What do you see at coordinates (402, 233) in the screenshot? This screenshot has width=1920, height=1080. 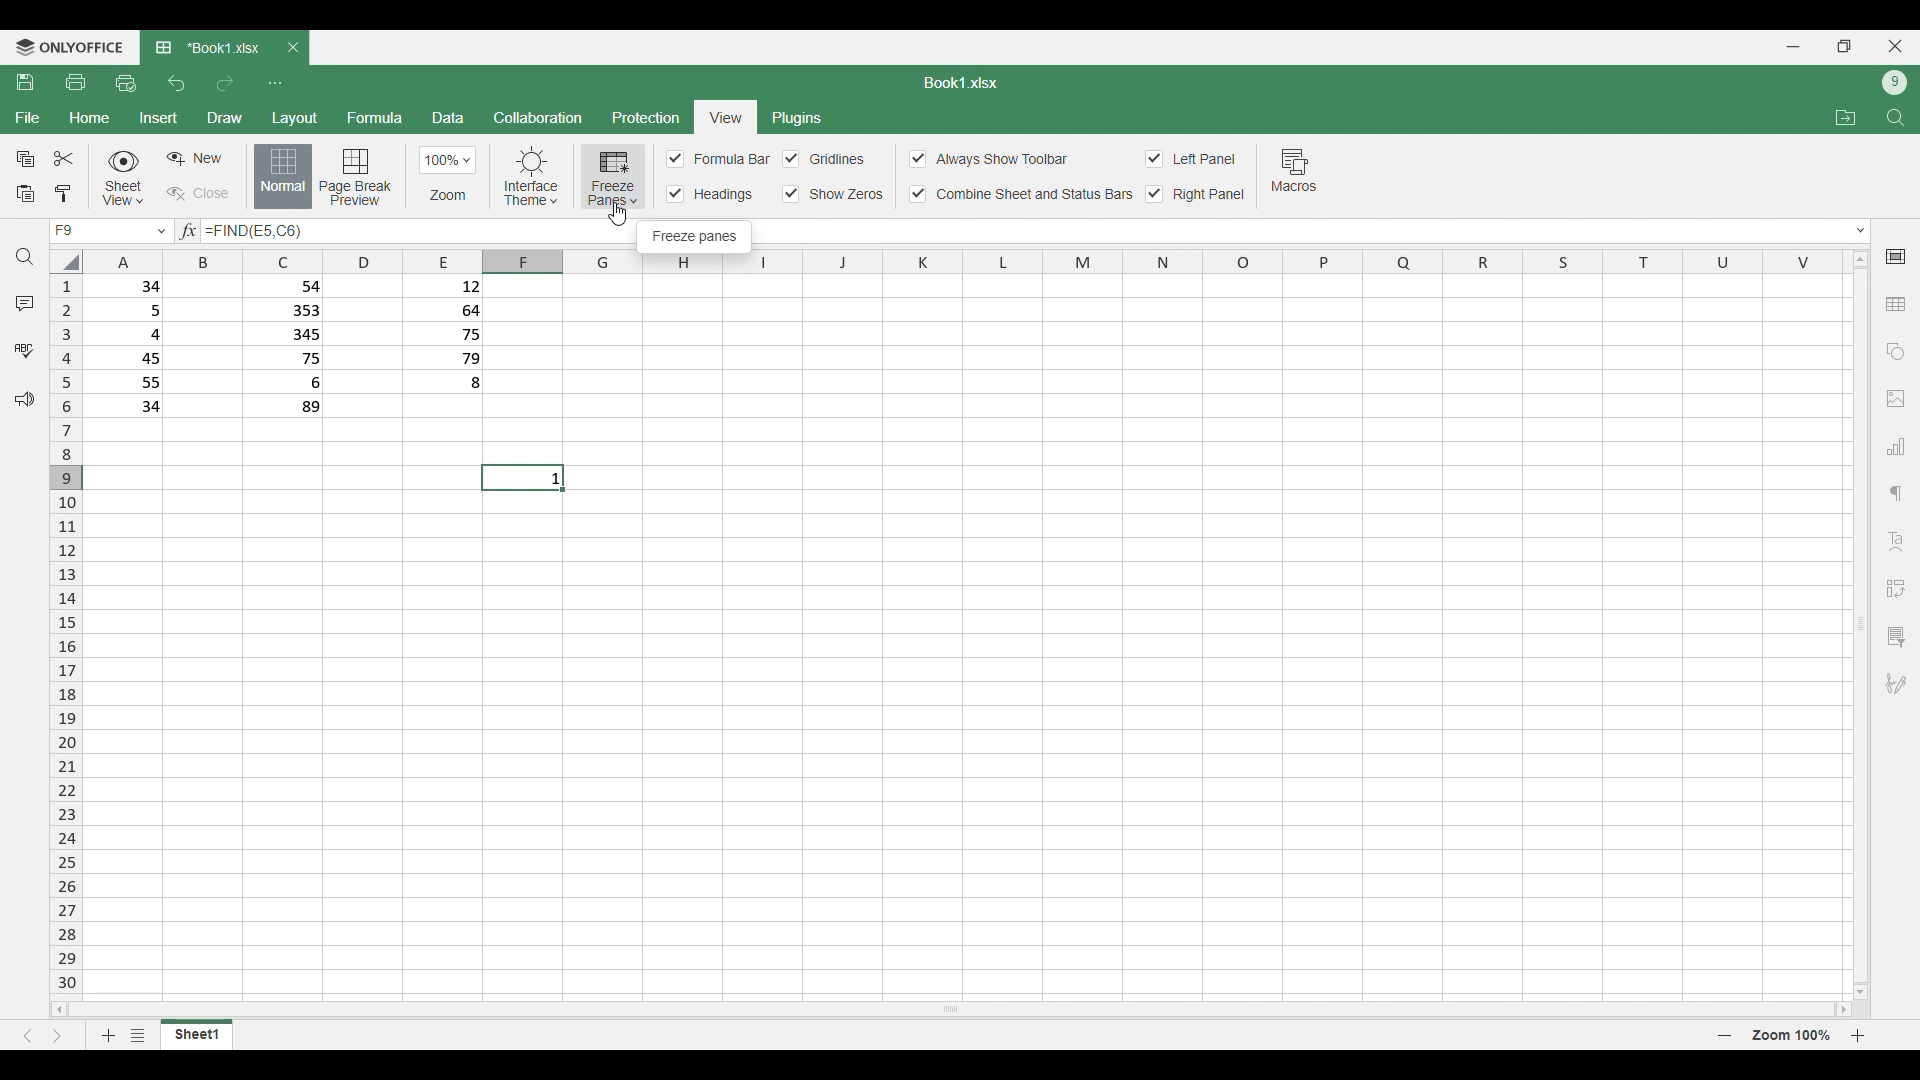 I see `Text box to type in equation` at bounding box center [402, 233].